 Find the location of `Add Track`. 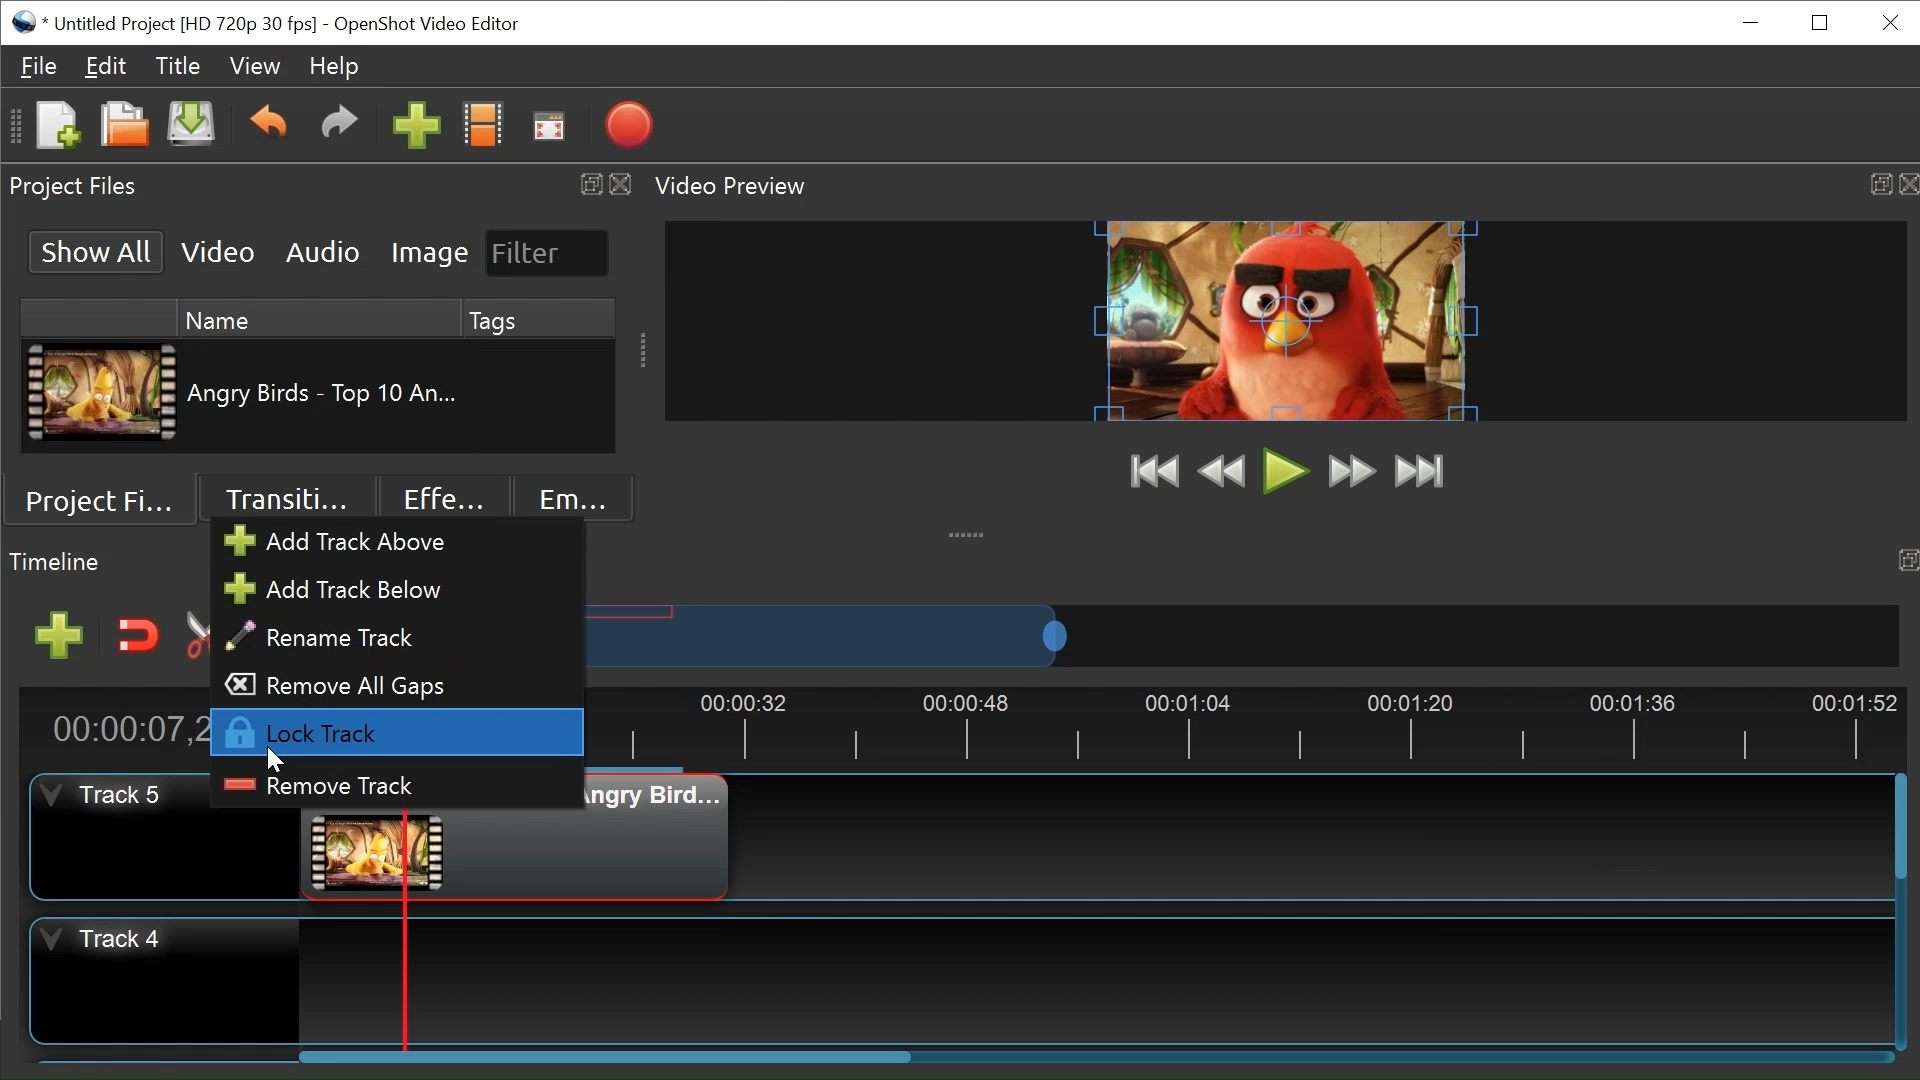

Add Track is located at coordinates (57, 636).